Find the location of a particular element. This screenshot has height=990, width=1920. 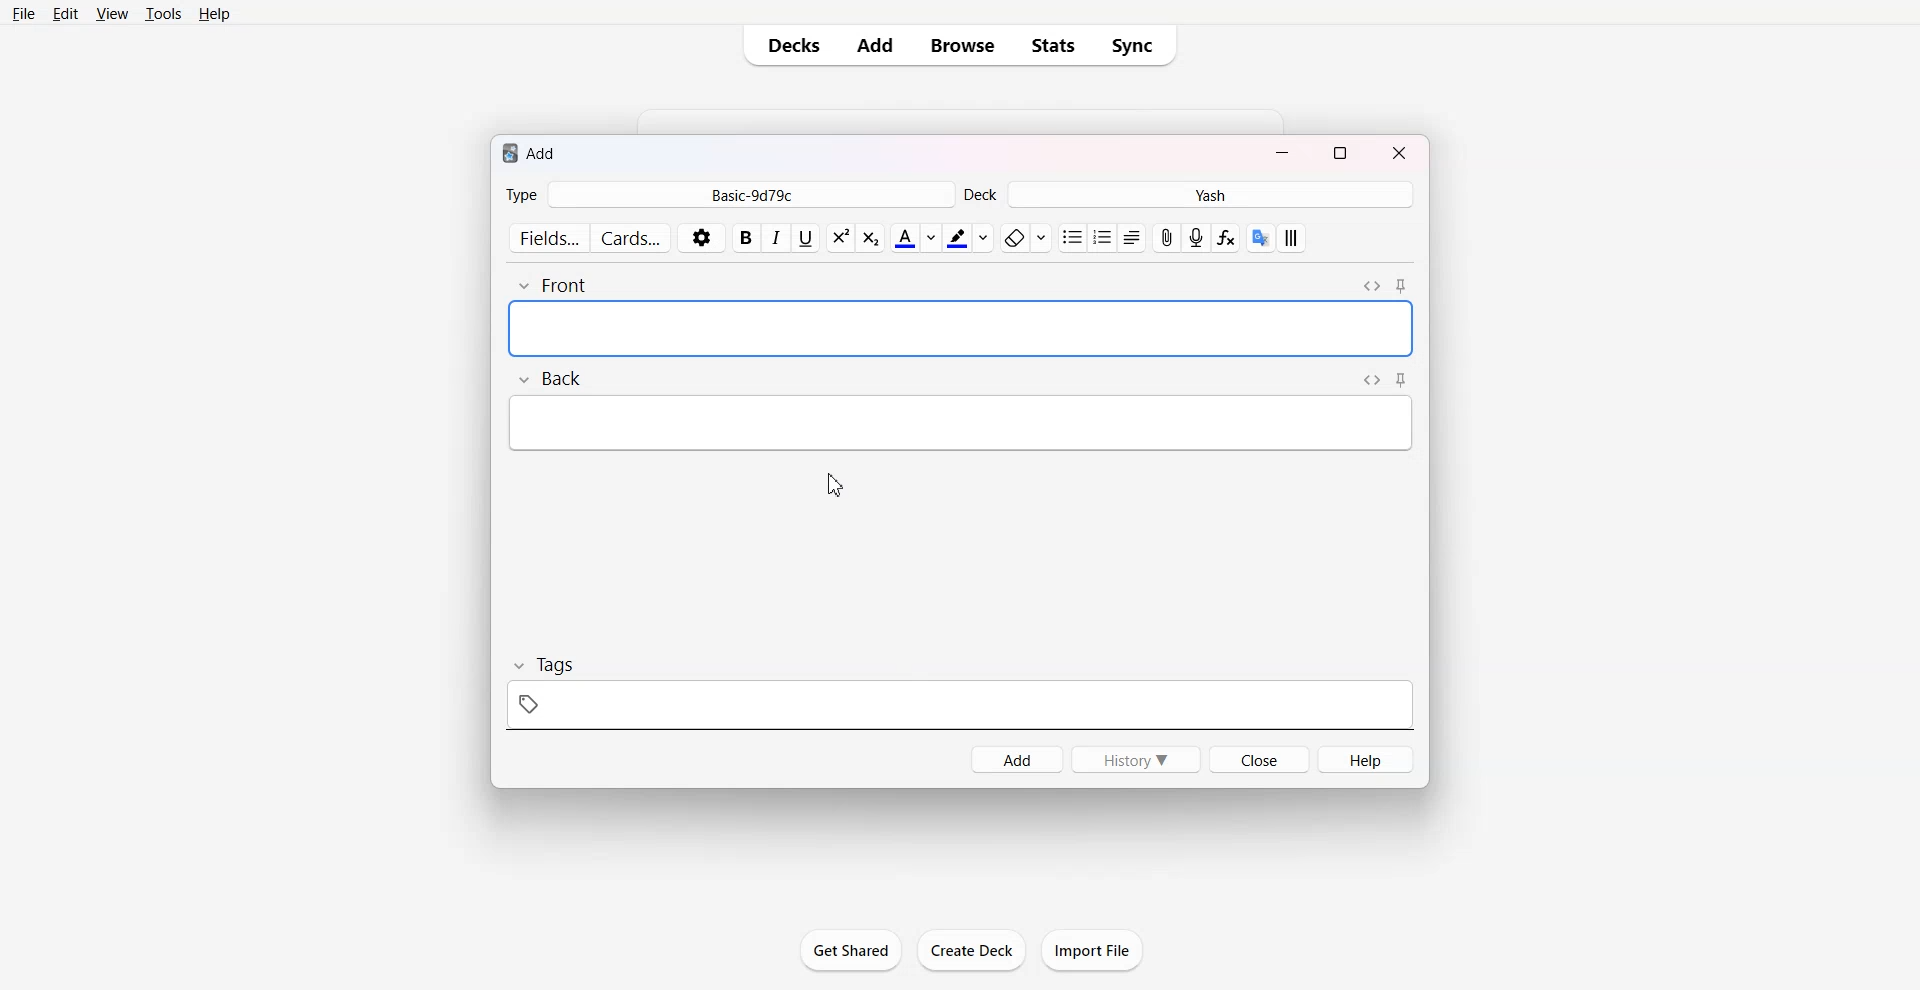

Browse is located at coordinates (960, 45).